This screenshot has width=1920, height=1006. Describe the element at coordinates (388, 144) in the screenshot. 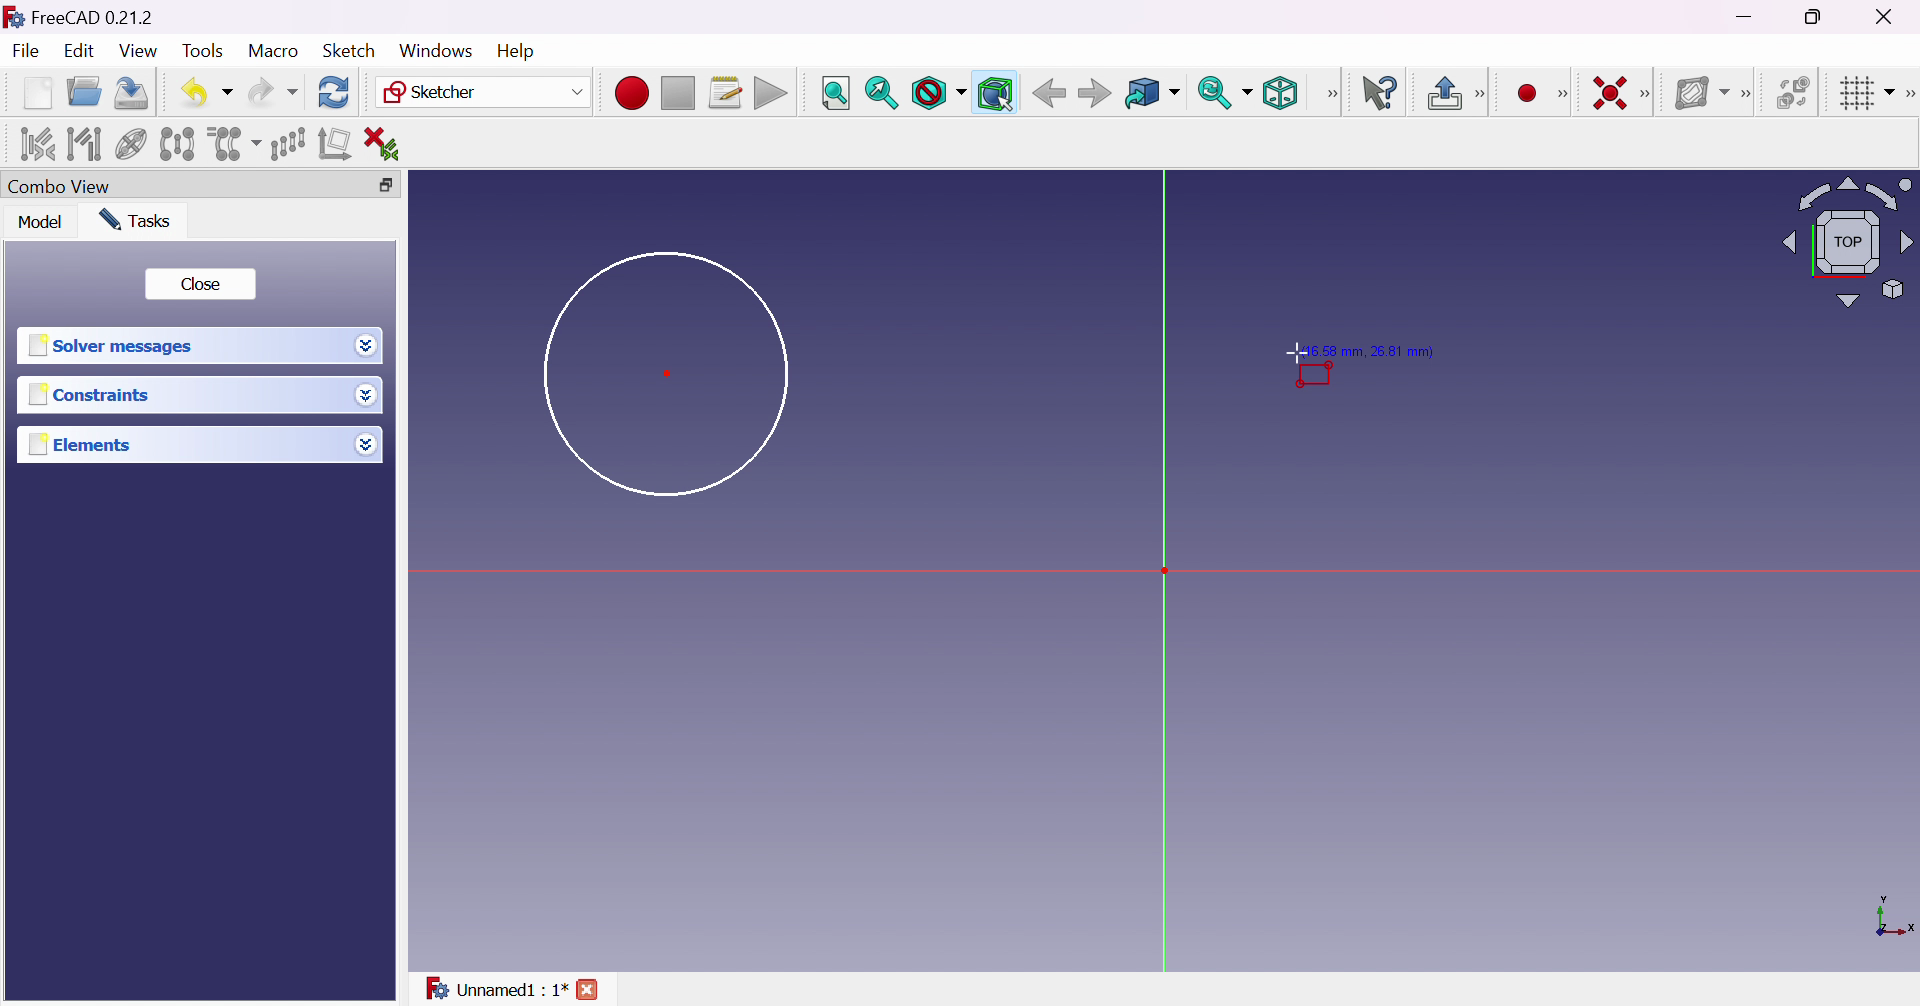

I see `Delete all constraints` at that location.